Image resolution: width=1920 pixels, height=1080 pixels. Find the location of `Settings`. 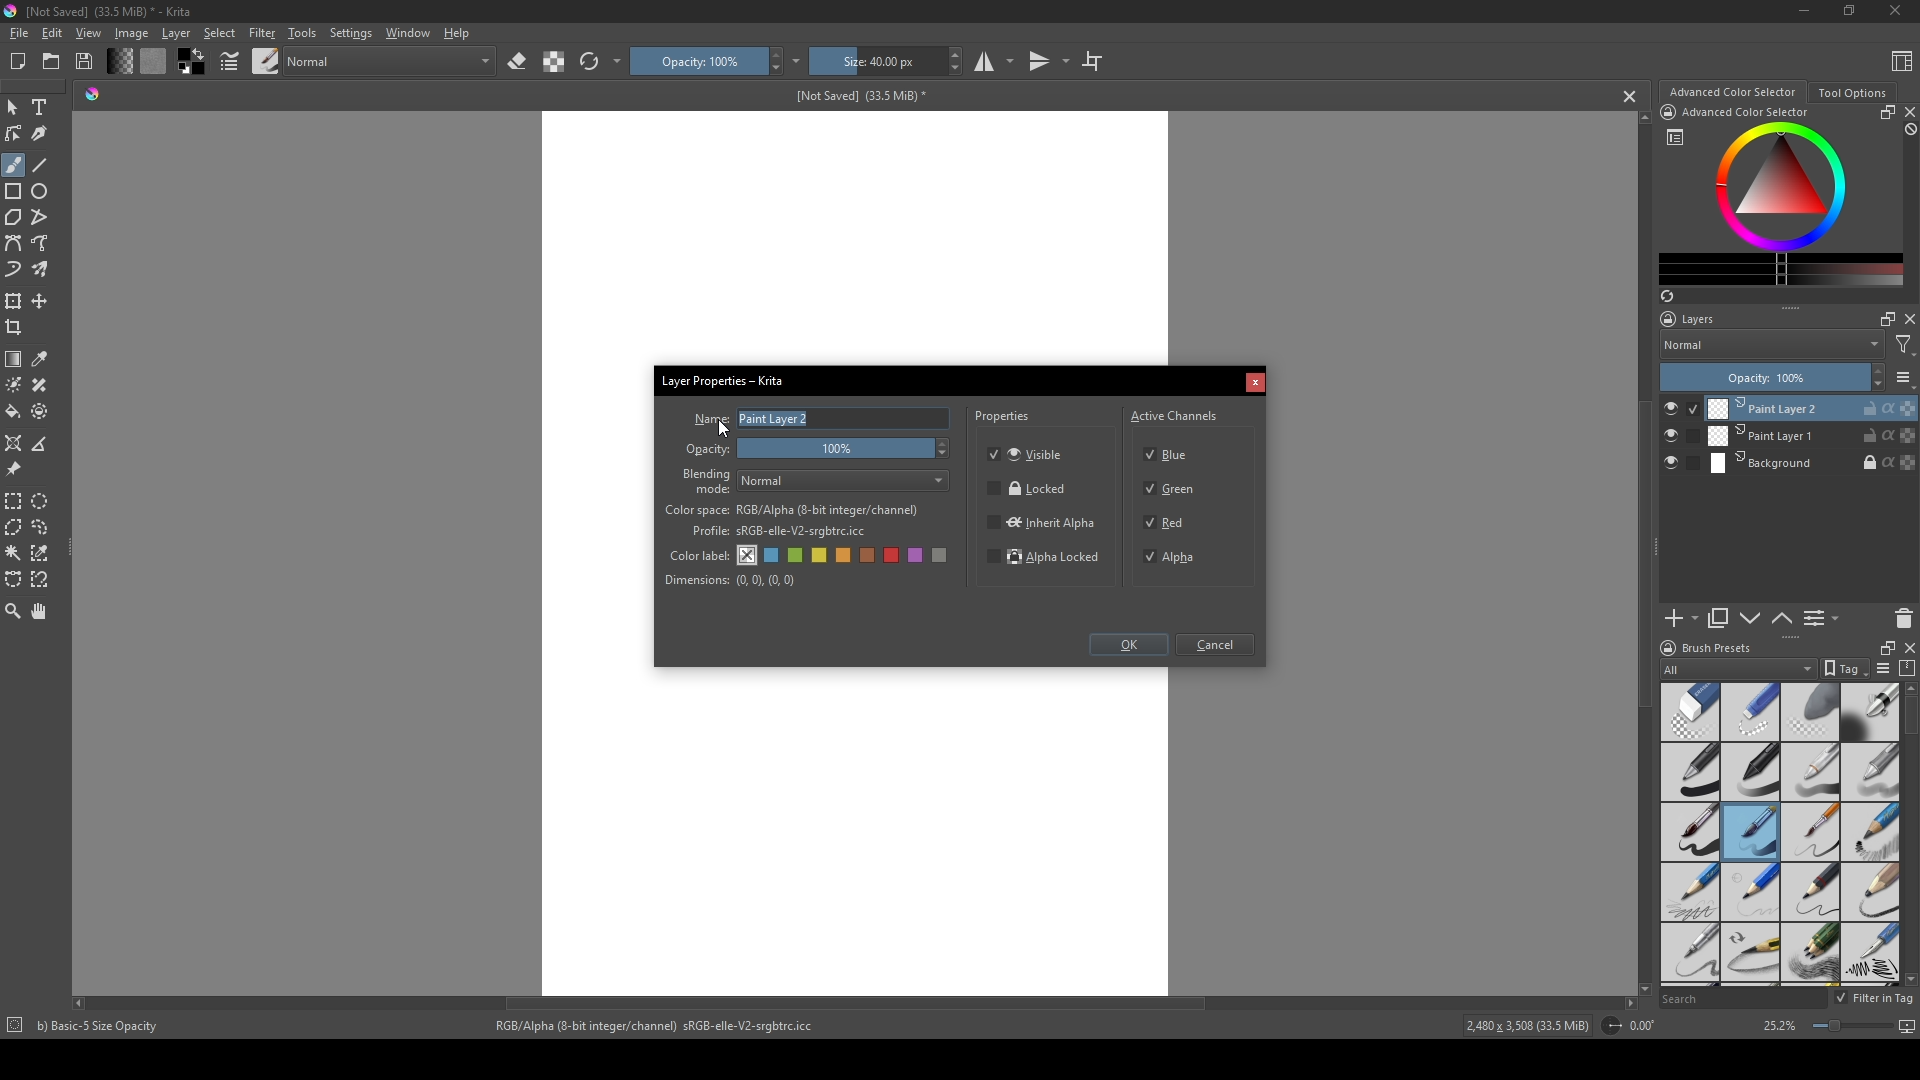

Settings is located at coordinates (350, 33).